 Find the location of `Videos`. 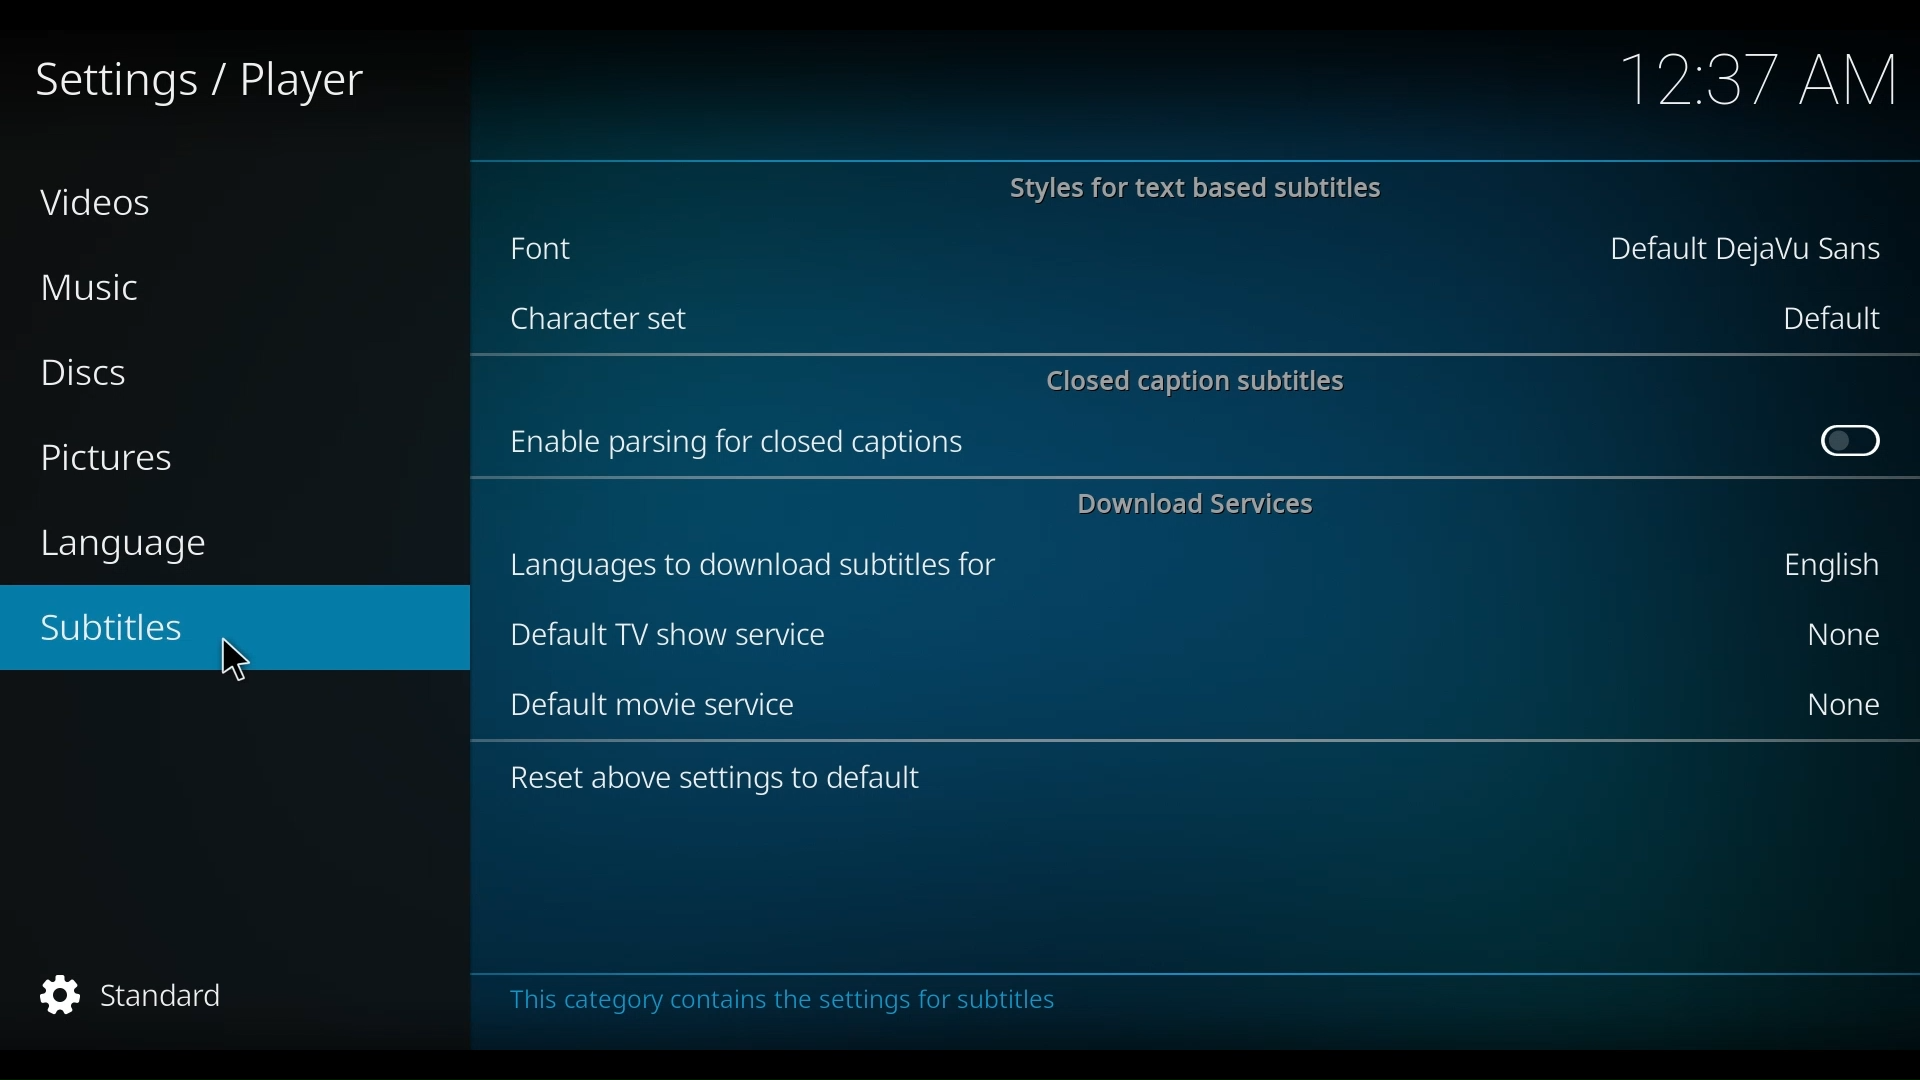

Videos is located at coordinates (99, 201).